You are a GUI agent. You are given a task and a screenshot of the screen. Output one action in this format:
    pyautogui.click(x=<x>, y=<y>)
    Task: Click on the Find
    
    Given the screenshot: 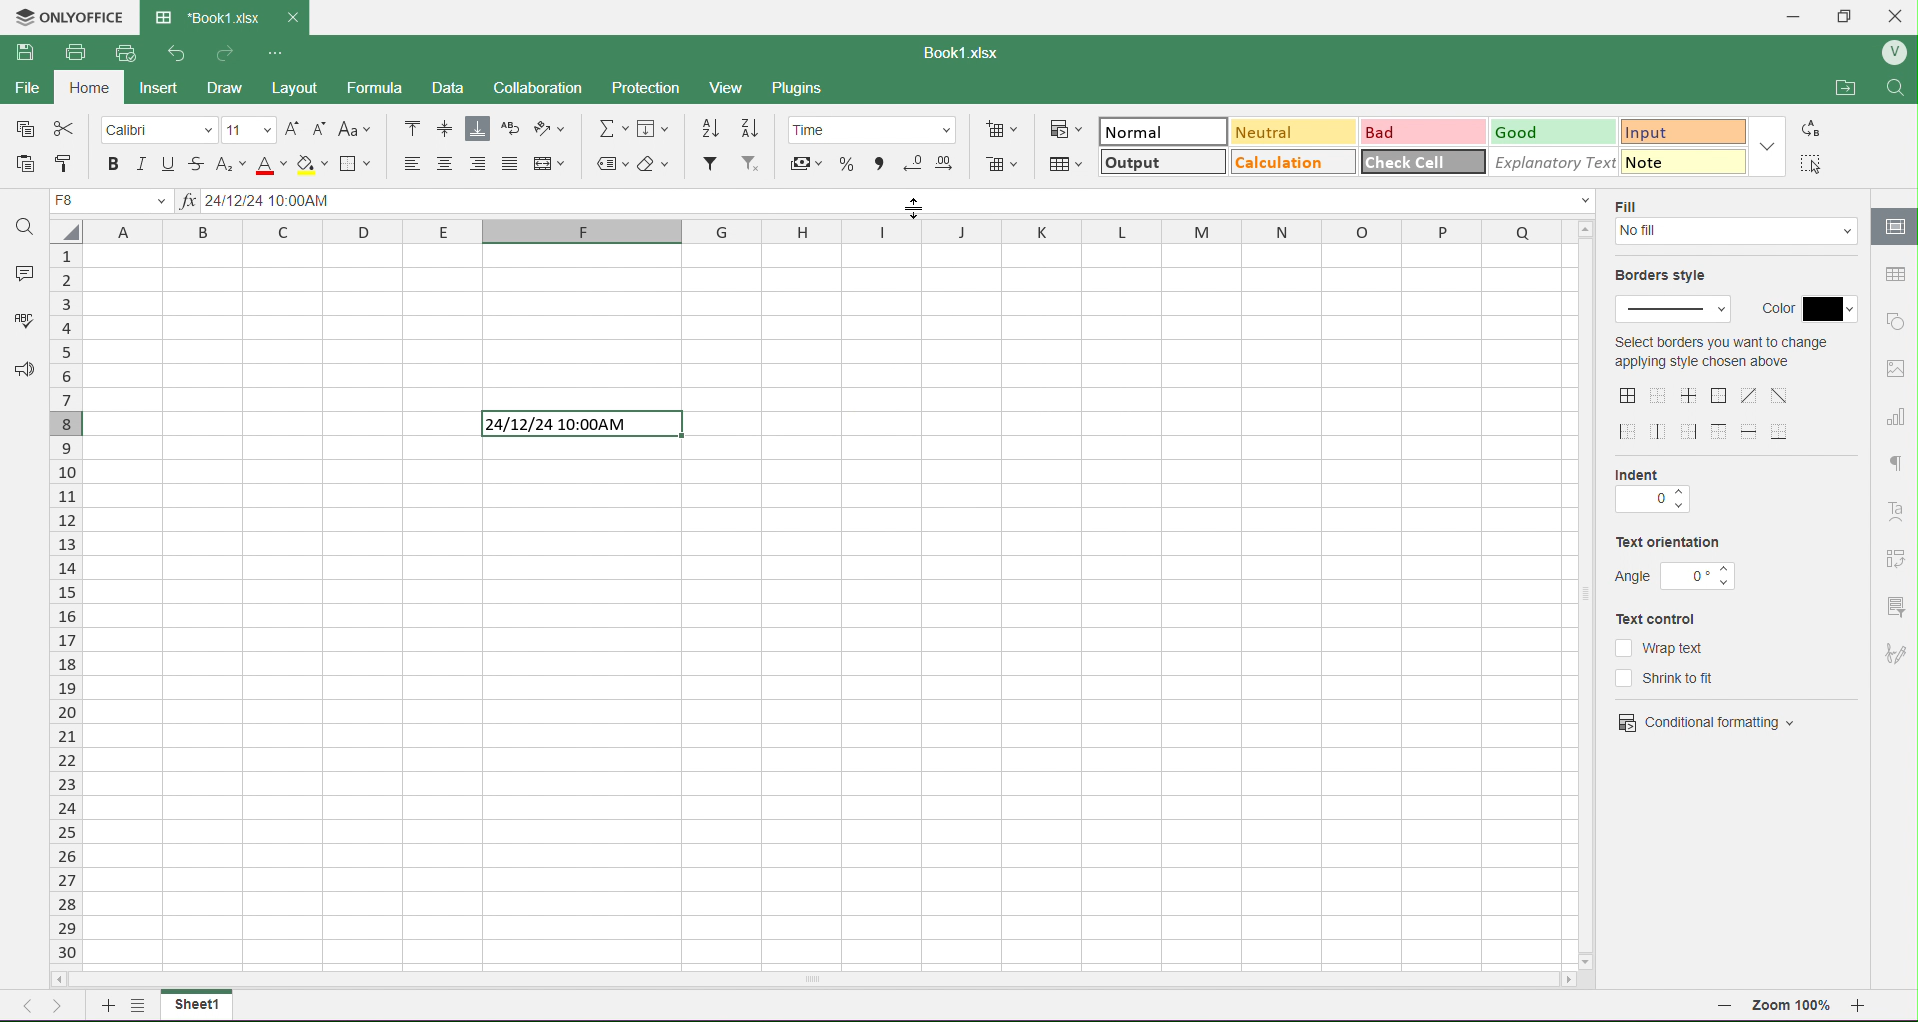 What is the action you would take?
    pyautogui.click(x=26, y=226)
    